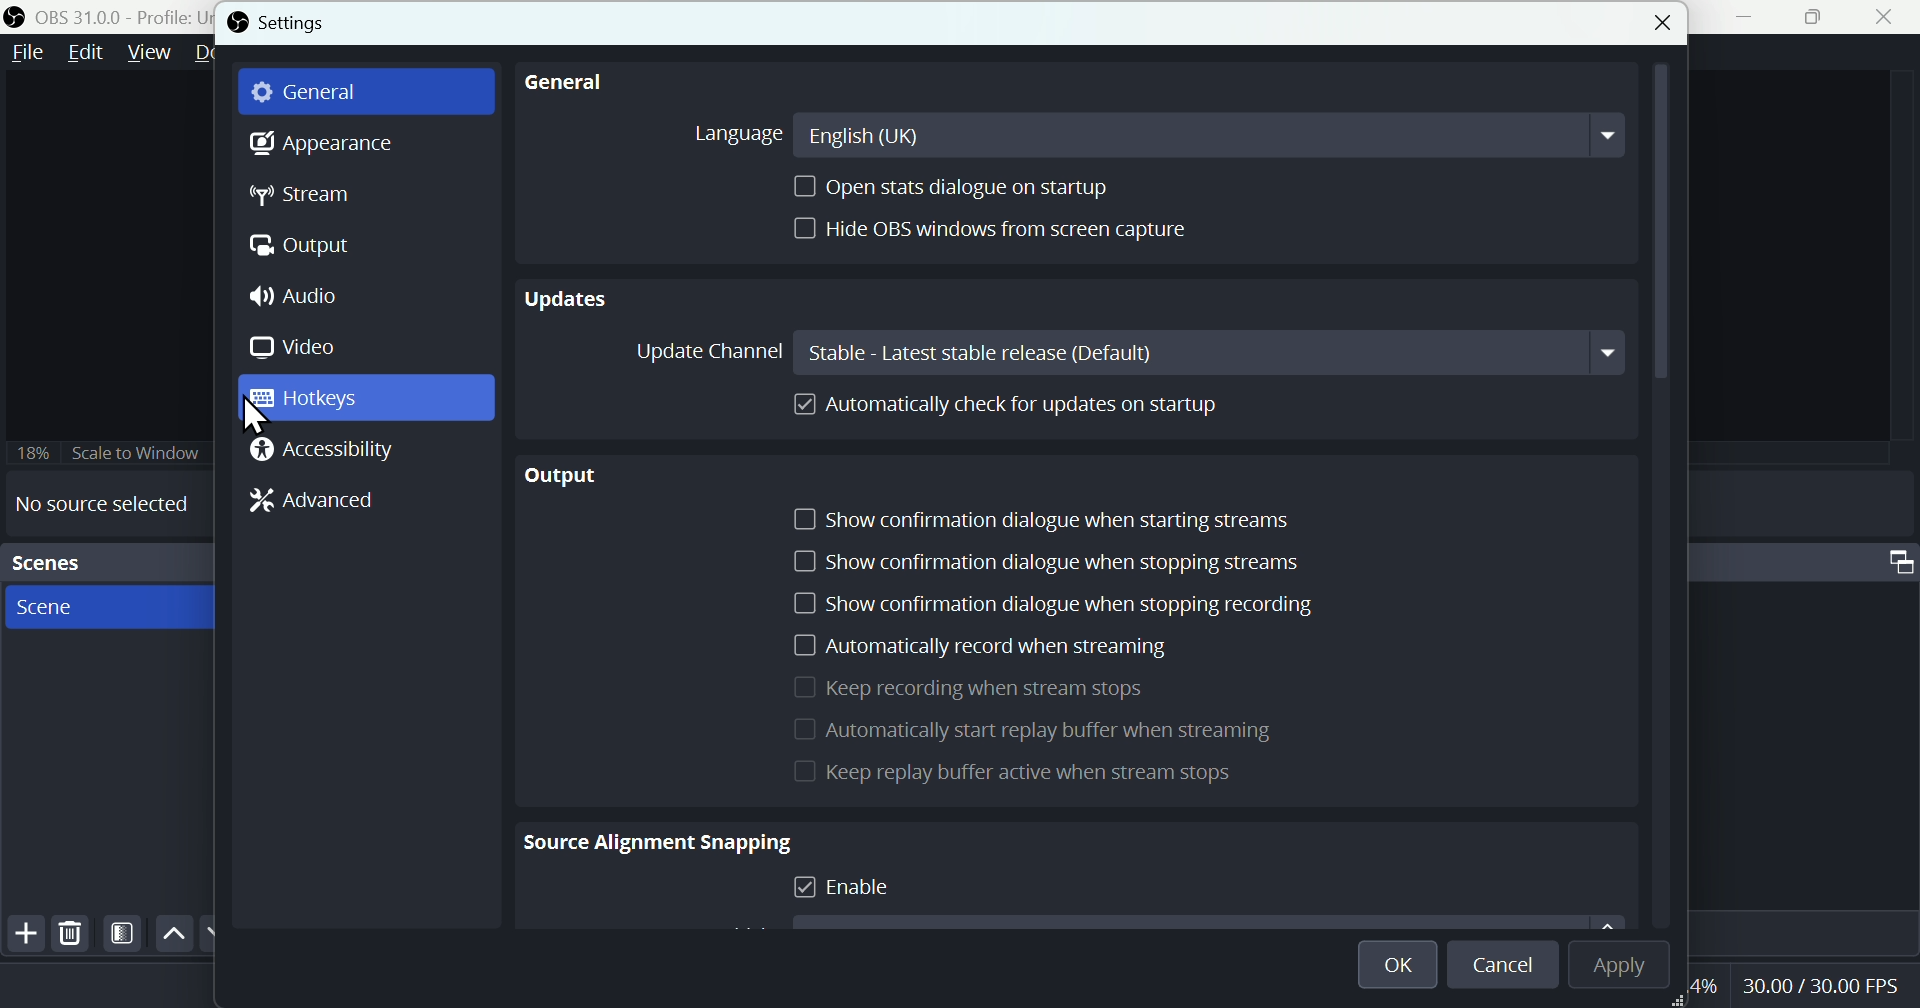 Image resolution: width=1920 pixels, height=1008 pixels. Describe the element at coordinates (304, 505) in the screenshot. I see `Advanced` at that location.